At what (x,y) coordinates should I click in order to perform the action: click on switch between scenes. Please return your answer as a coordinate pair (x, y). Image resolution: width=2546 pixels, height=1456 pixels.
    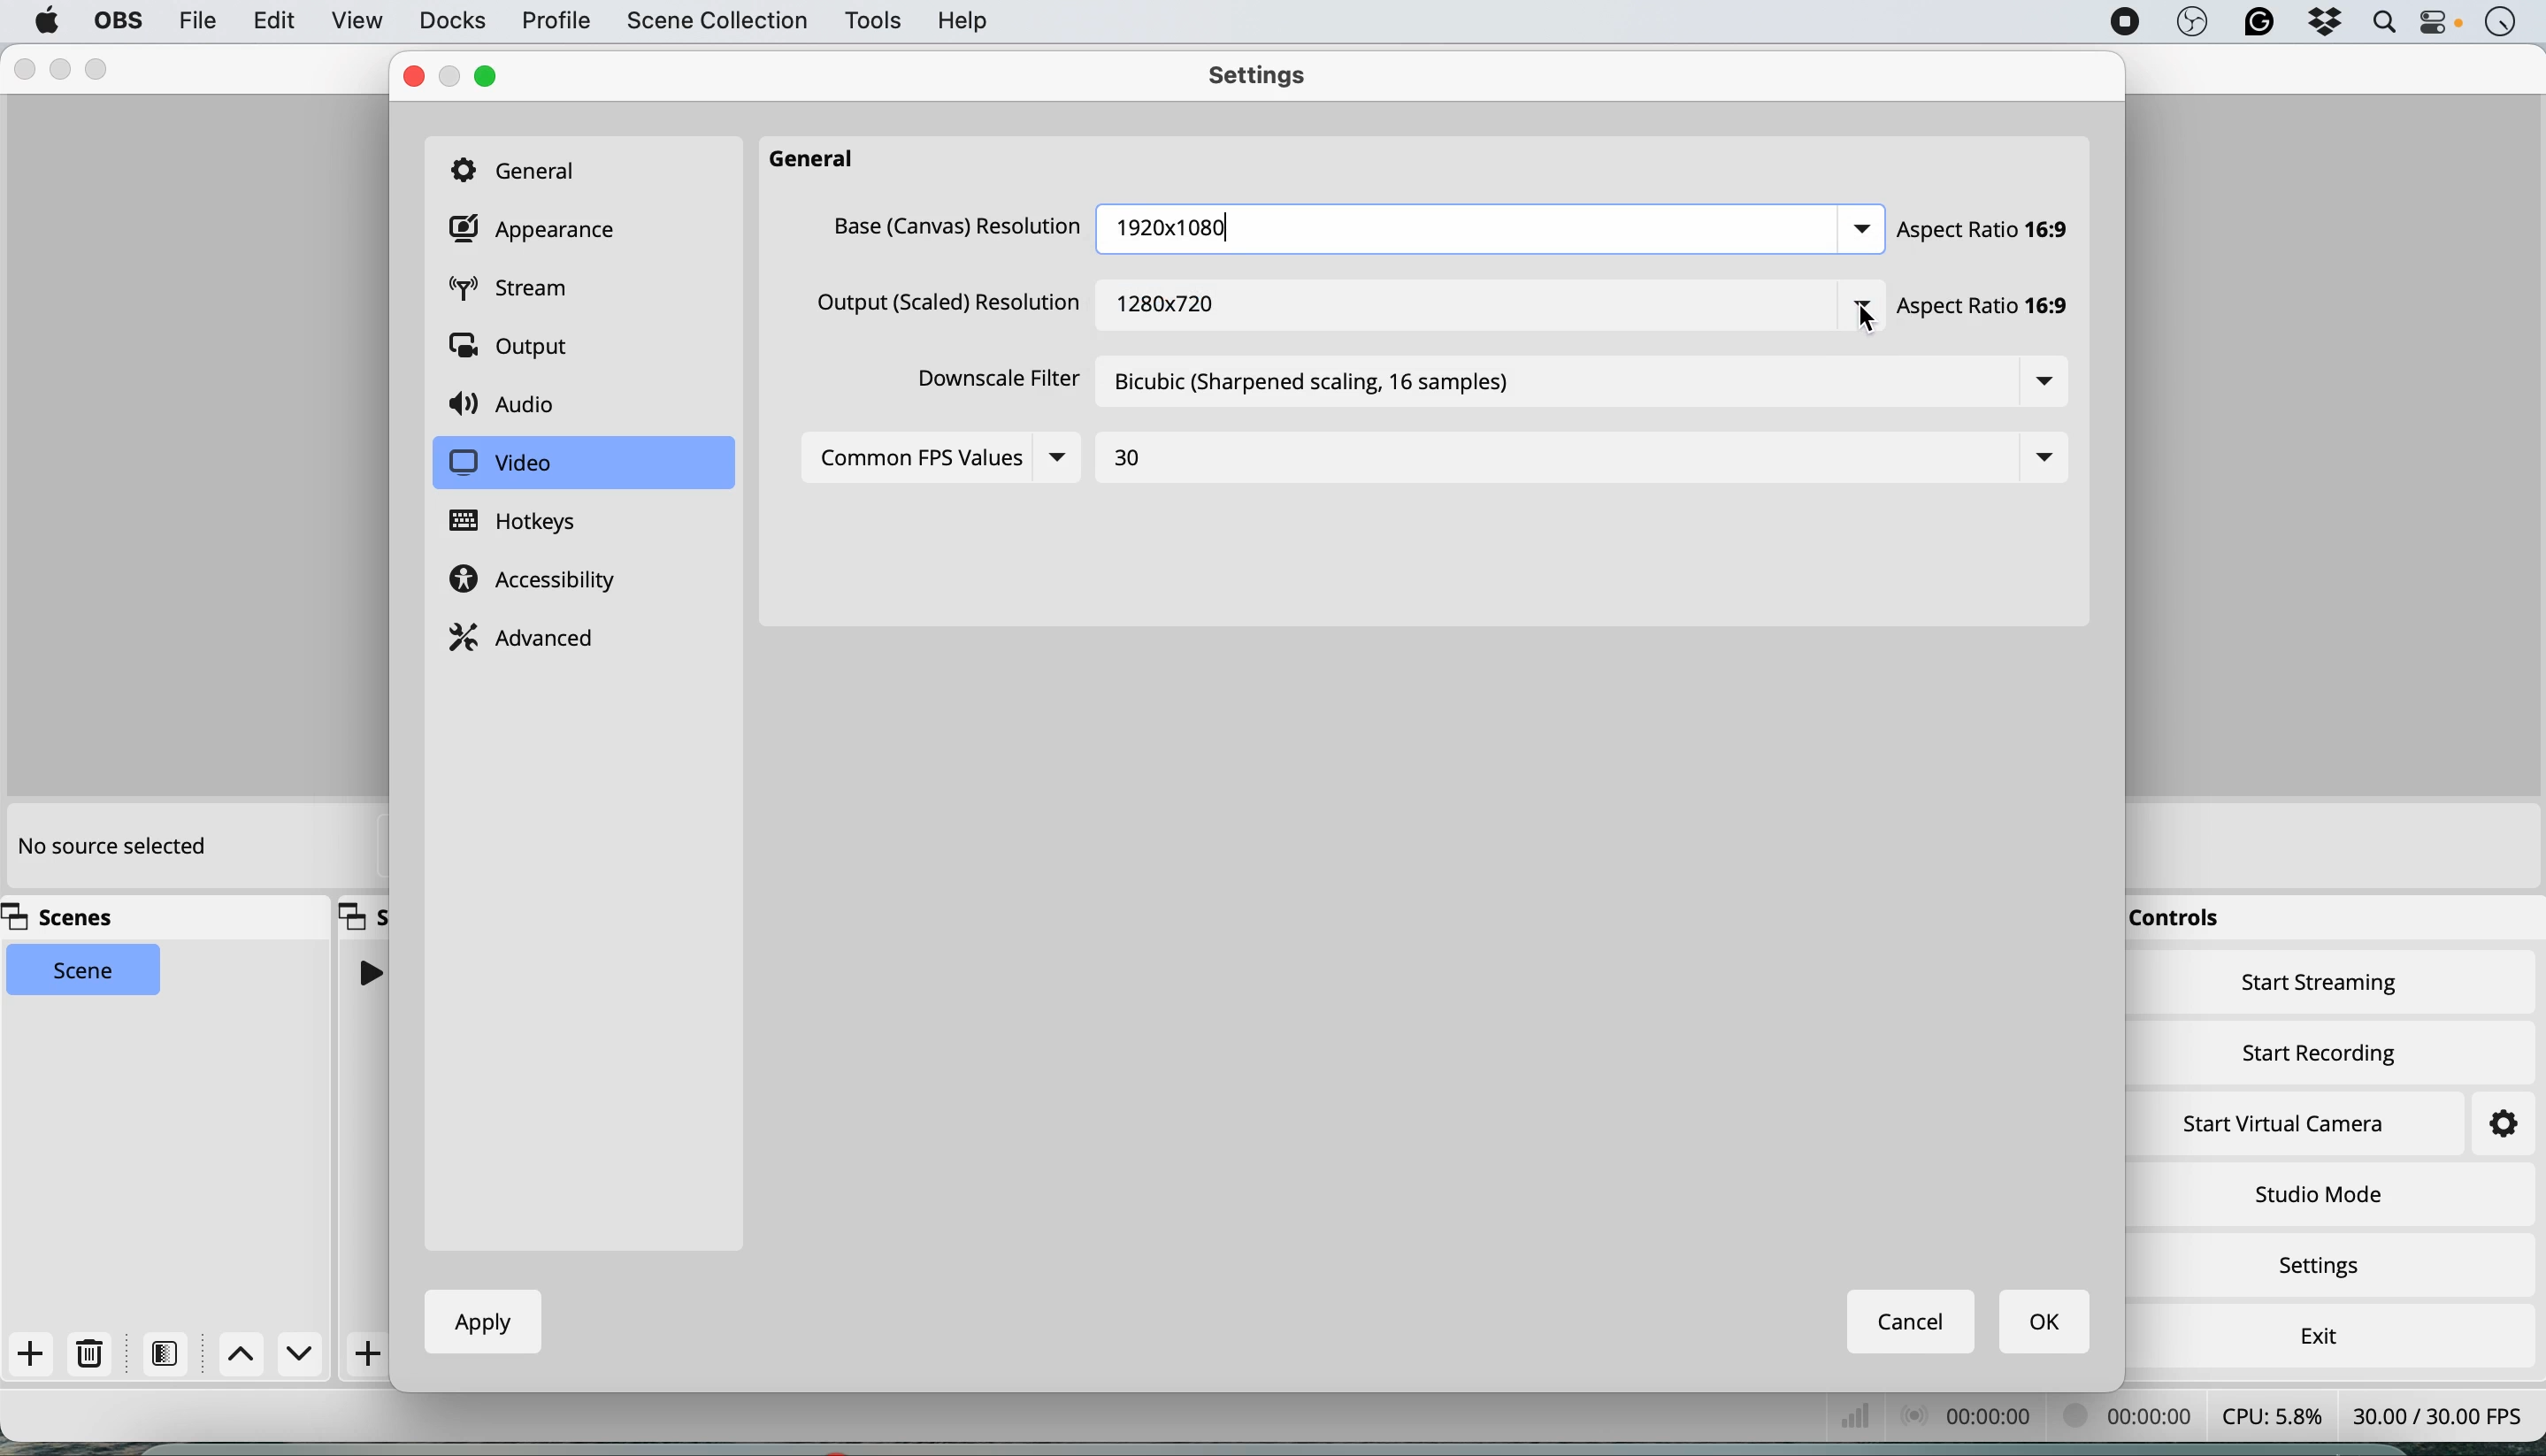
    Looking at the image, I should click on (273, 1355).